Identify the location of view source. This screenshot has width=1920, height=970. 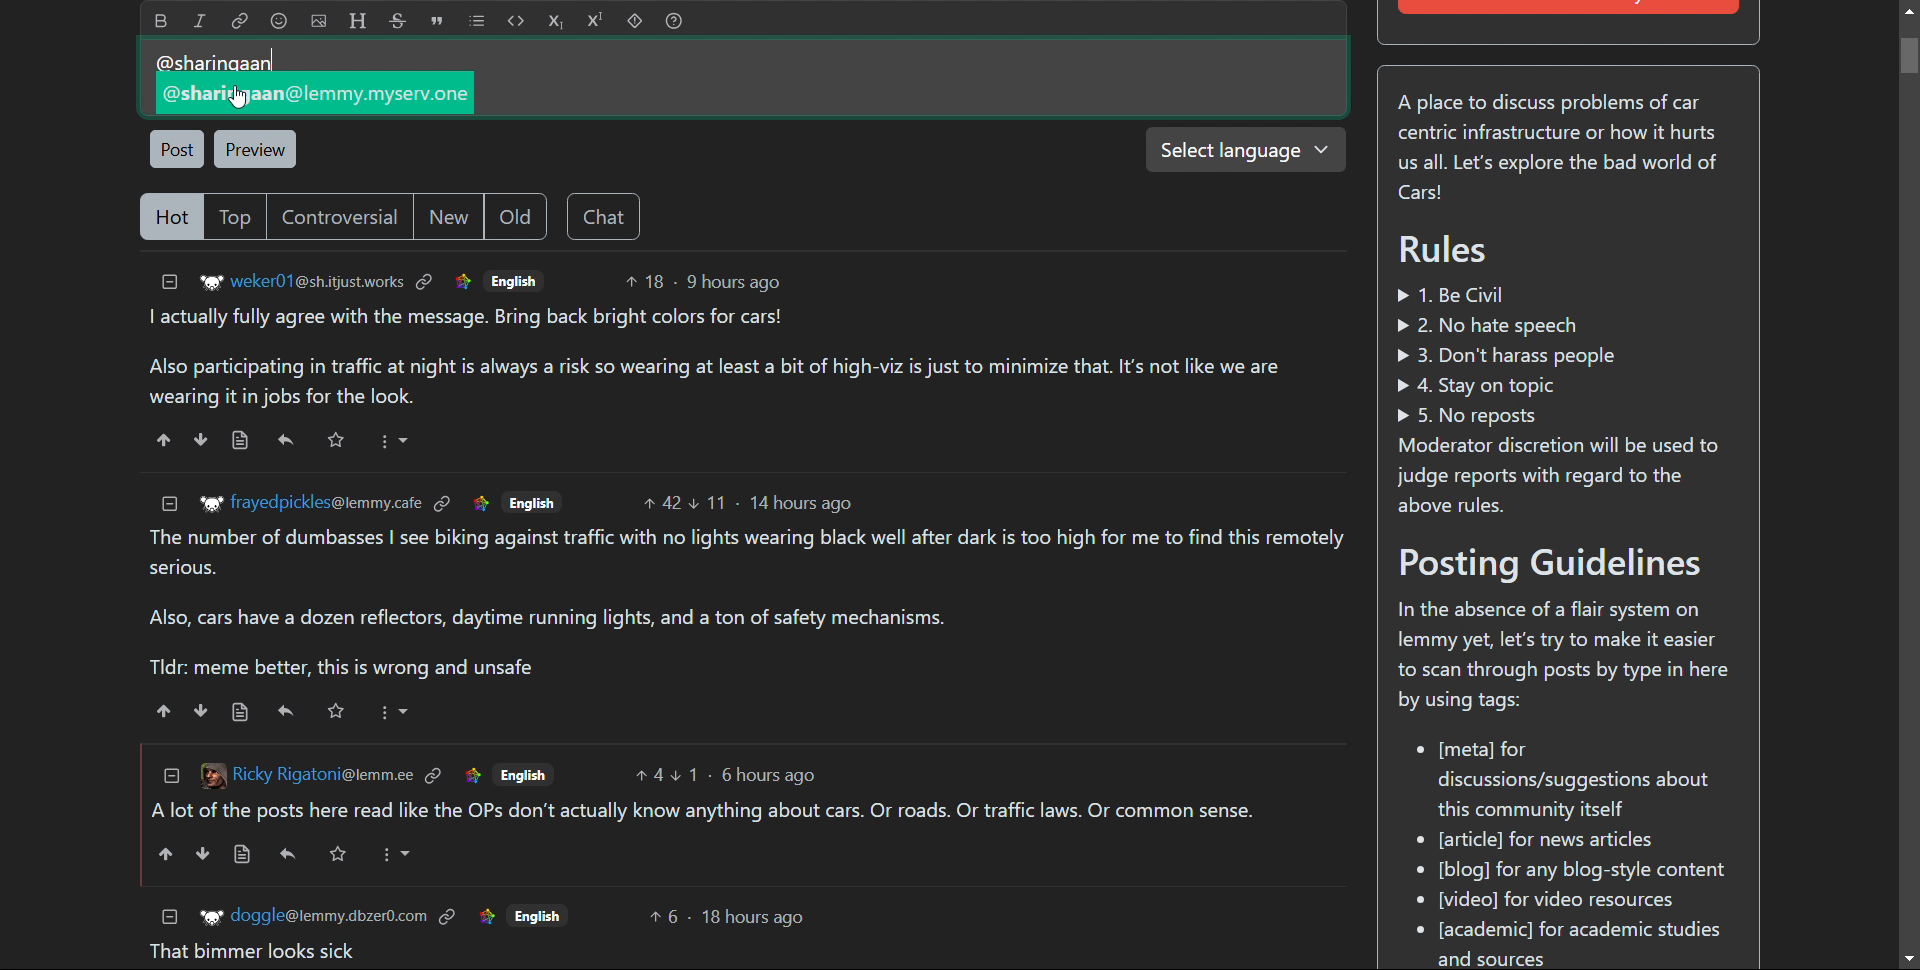
(239, 441).